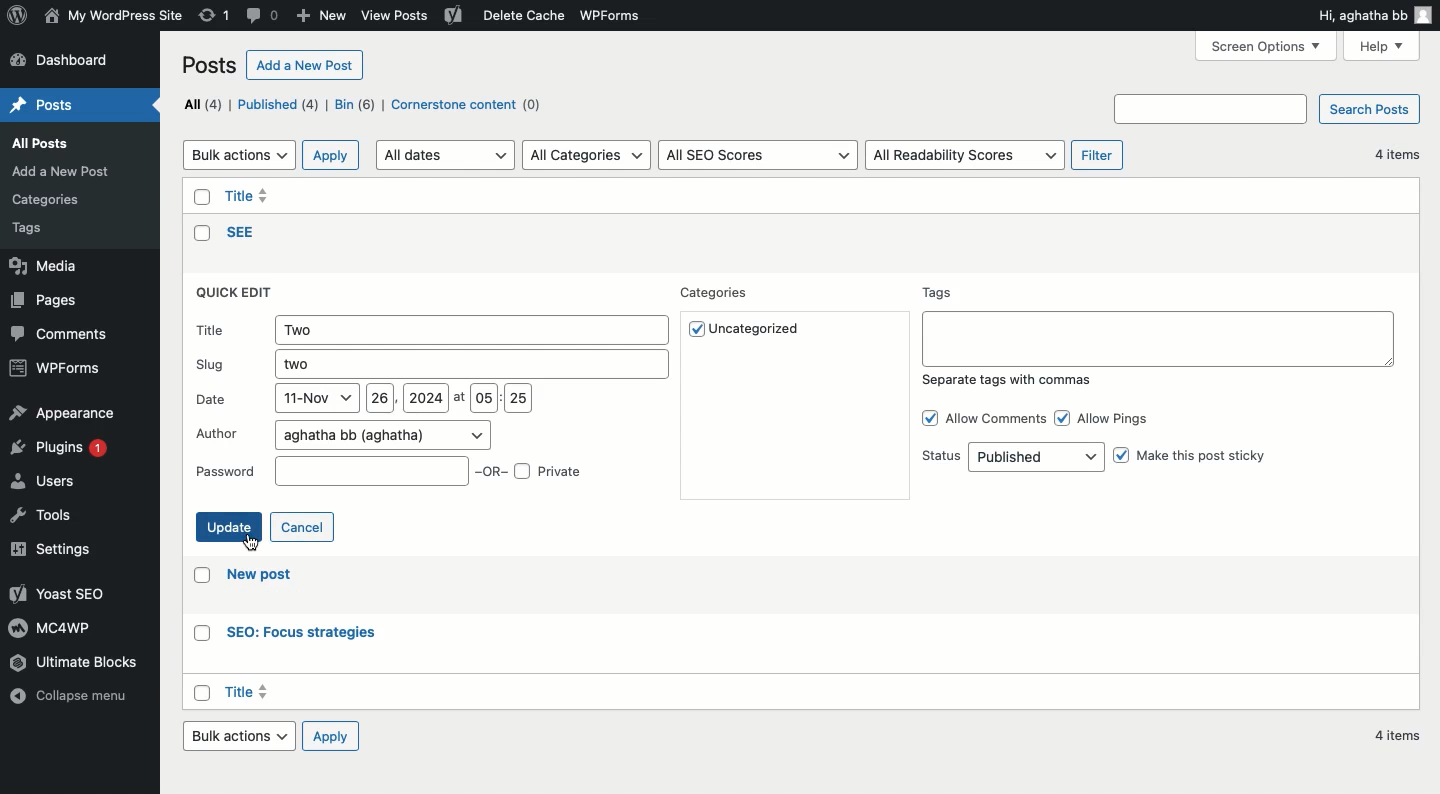 Image resolution: width=1440 pixels, height=794 pixels. I want to click on view posts, so click(398, 17).